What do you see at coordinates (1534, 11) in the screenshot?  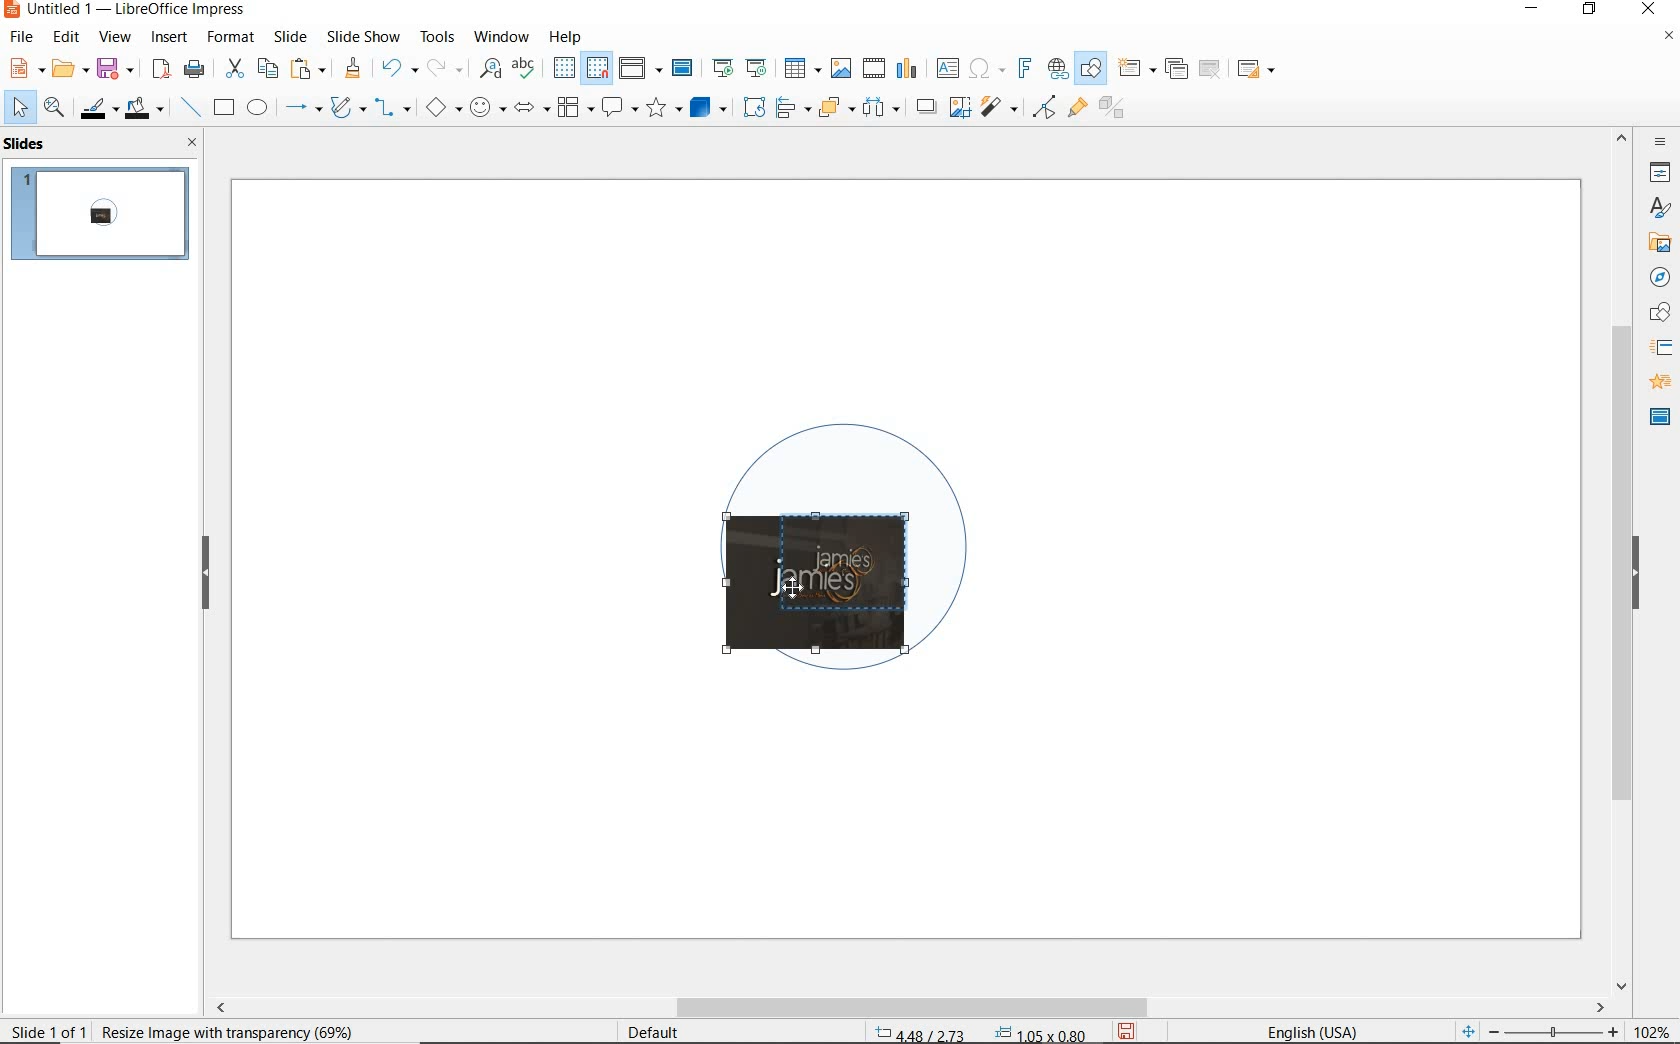 I see `minimize` at bounding box center [1534, 11].